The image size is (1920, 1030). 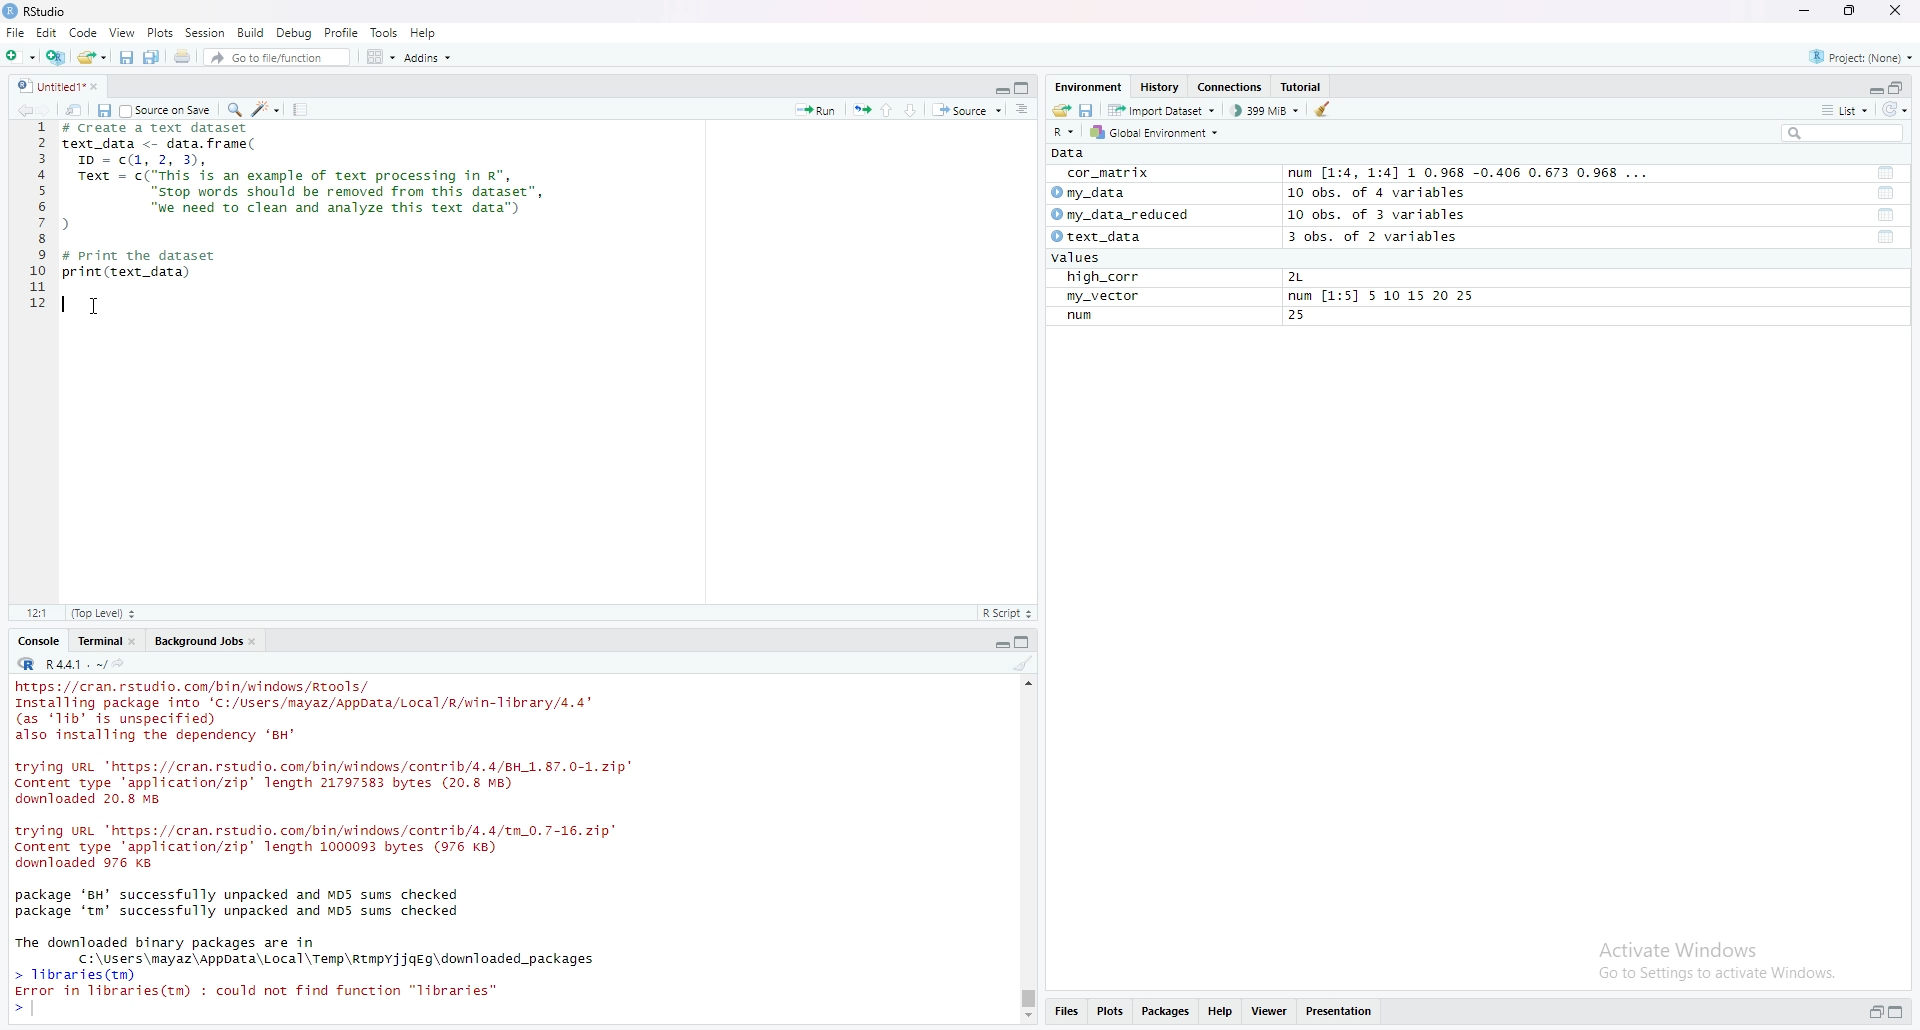 I want to click on import dataset, so click(x=1163, y=111).